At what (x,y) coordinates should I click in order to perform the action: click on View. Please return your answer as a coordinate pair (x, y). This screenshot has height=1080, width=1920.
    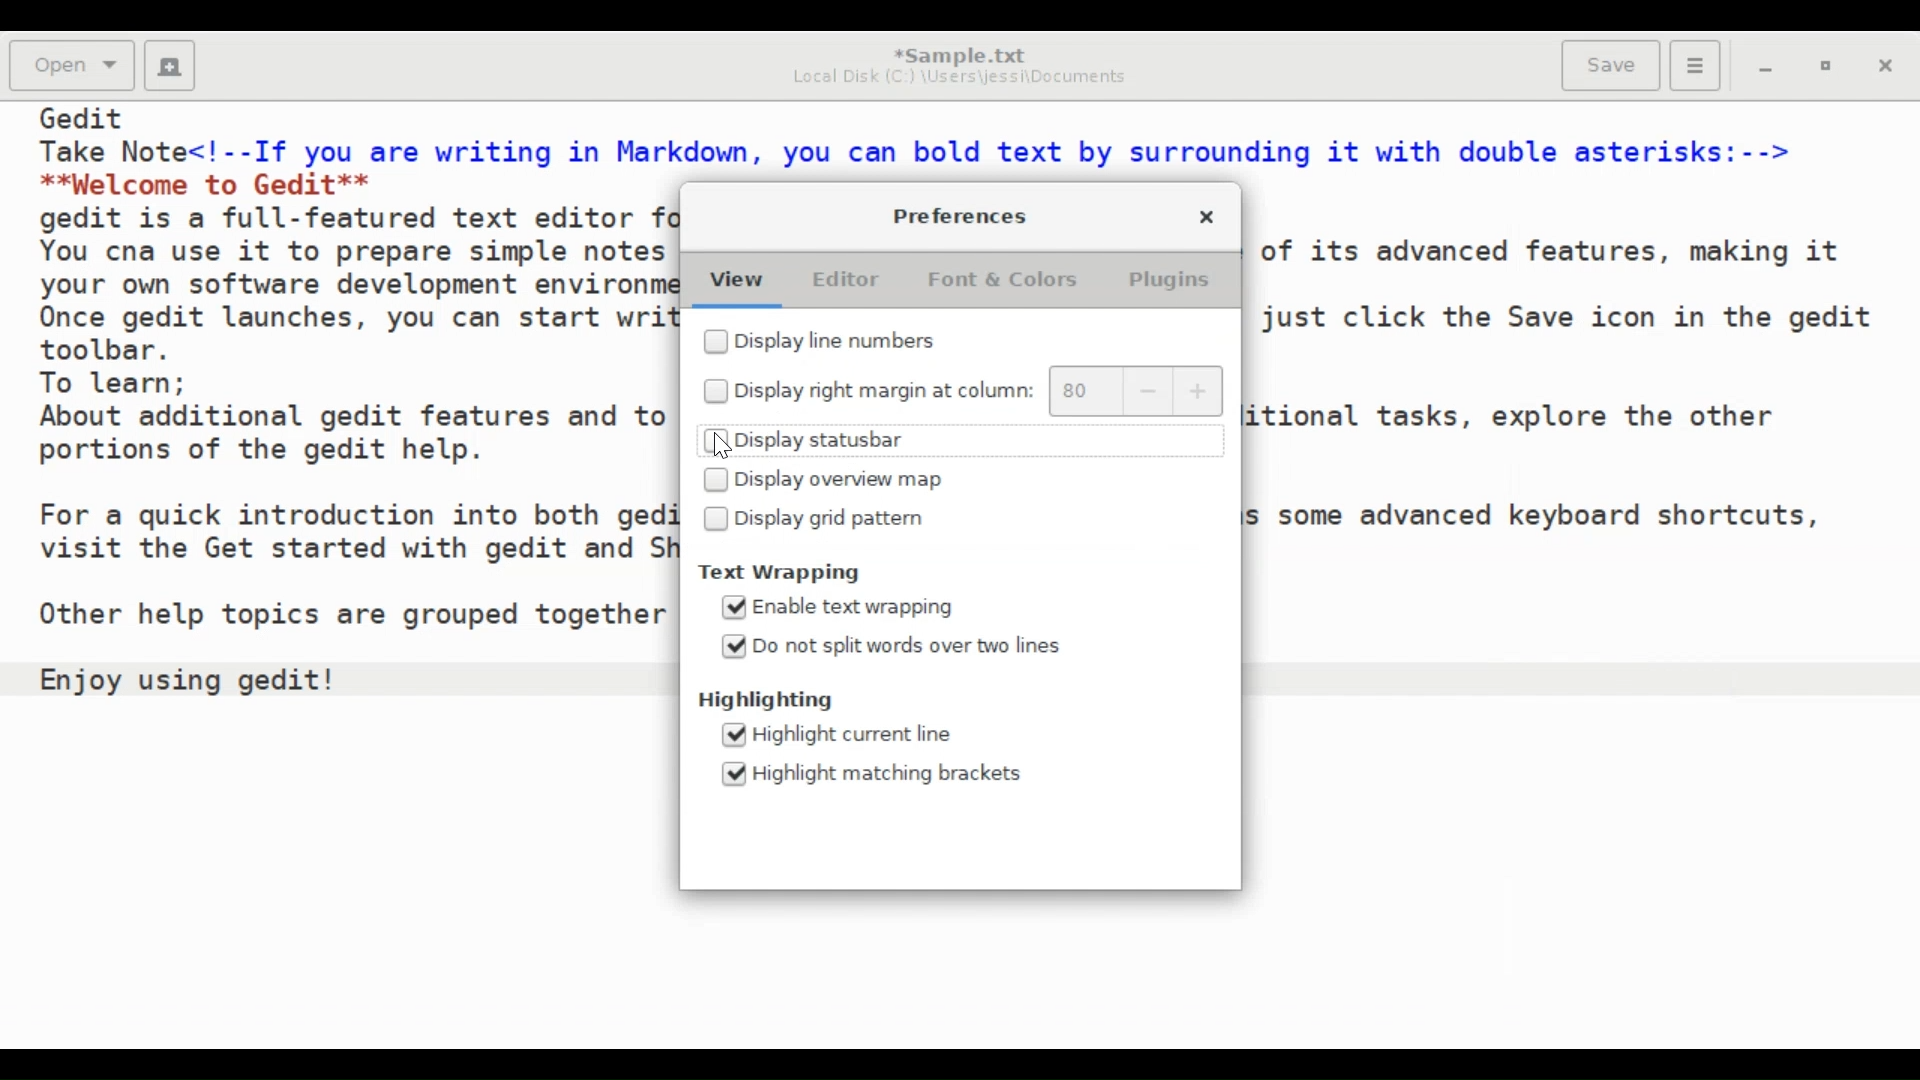
    Looking at the image, I should click on (737, 281).